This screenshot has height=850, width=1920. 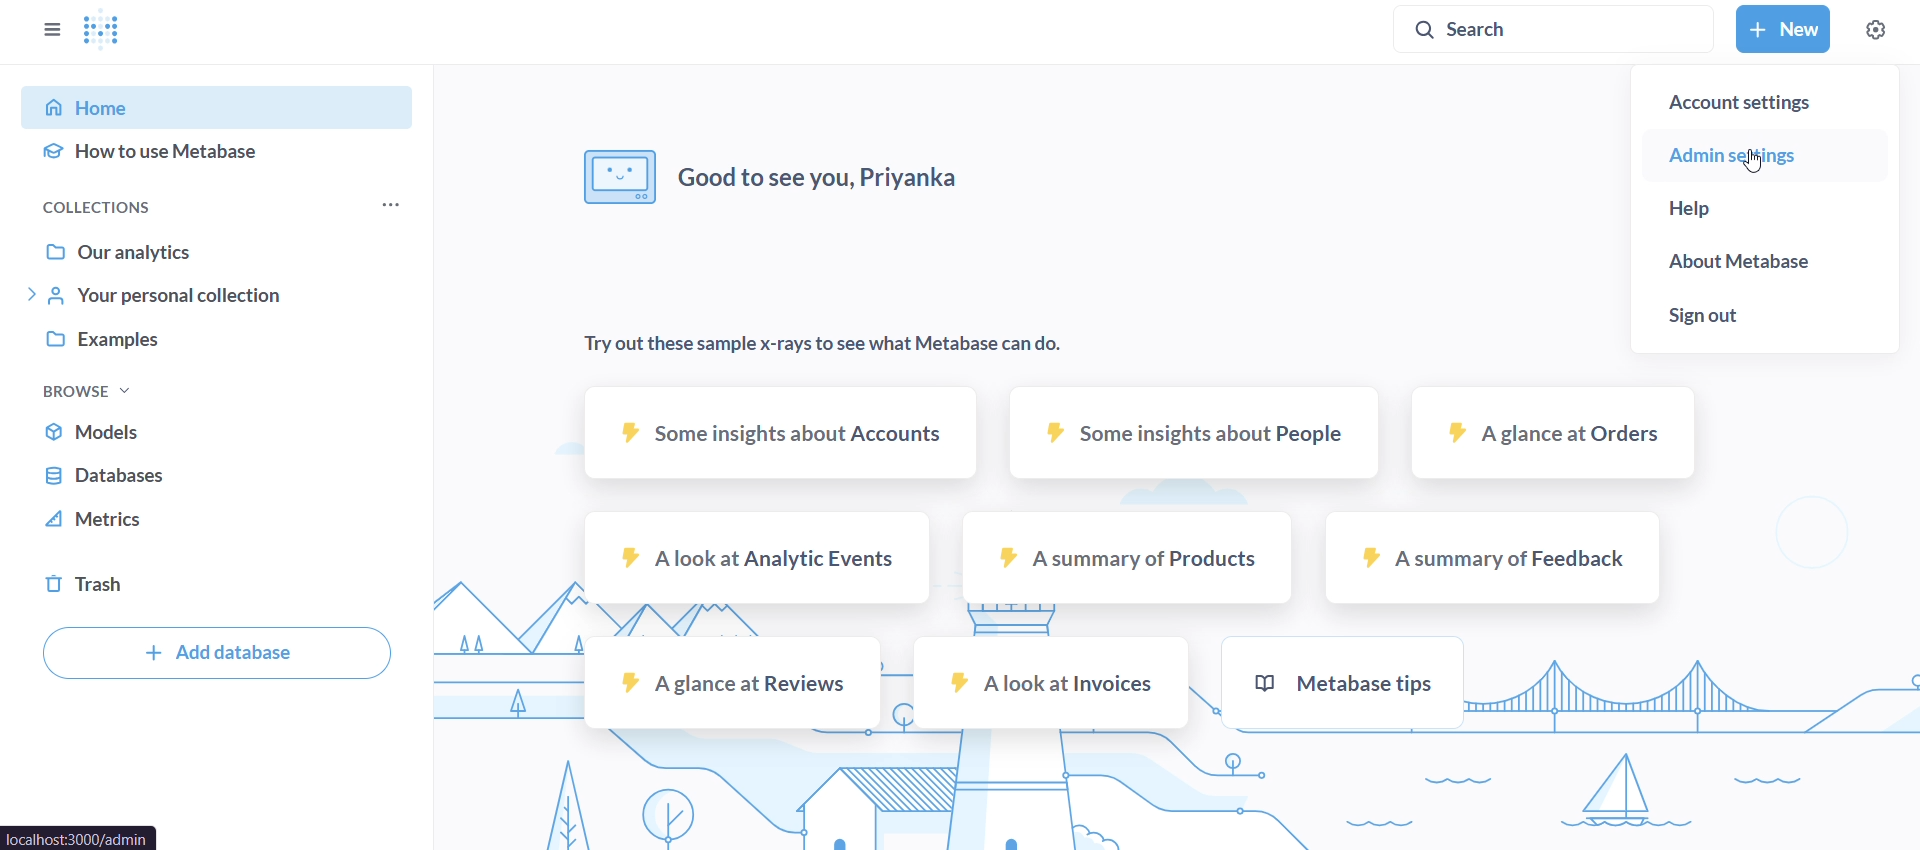 I want to click on , so click(x=222, y=297).